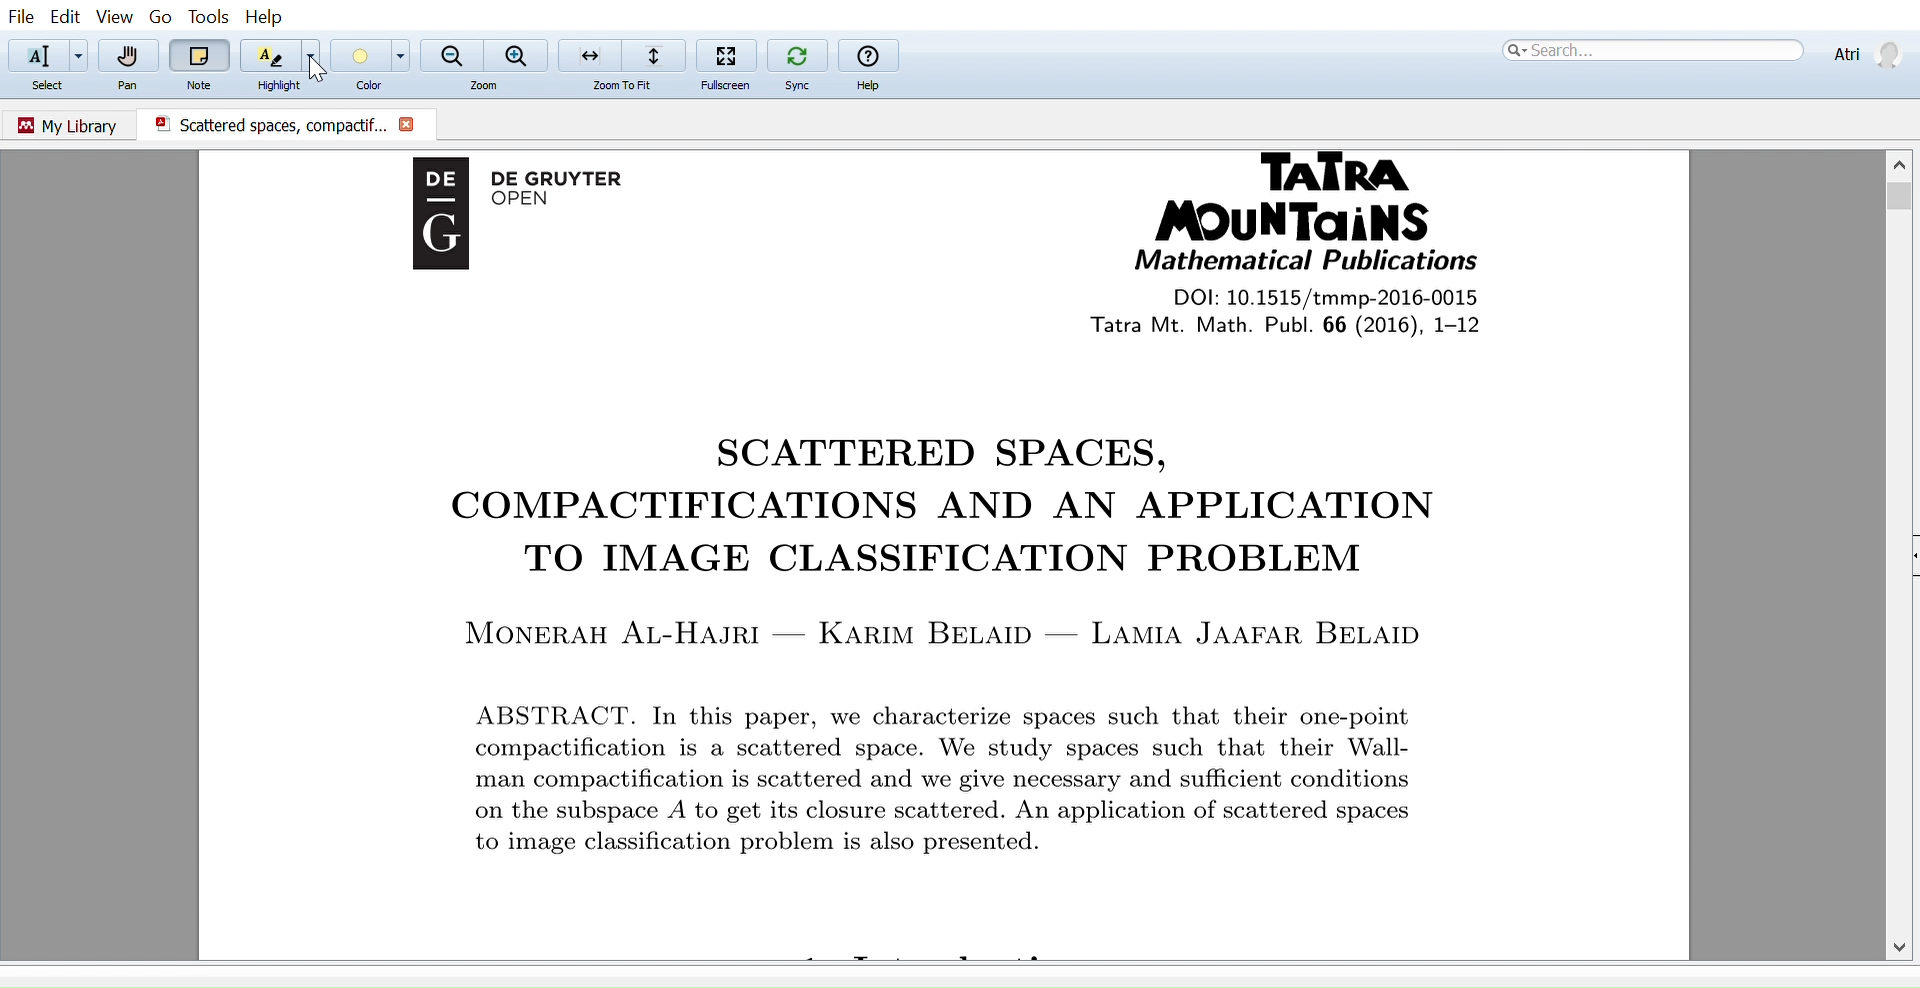  I want to click on Color, so click(362, 88).